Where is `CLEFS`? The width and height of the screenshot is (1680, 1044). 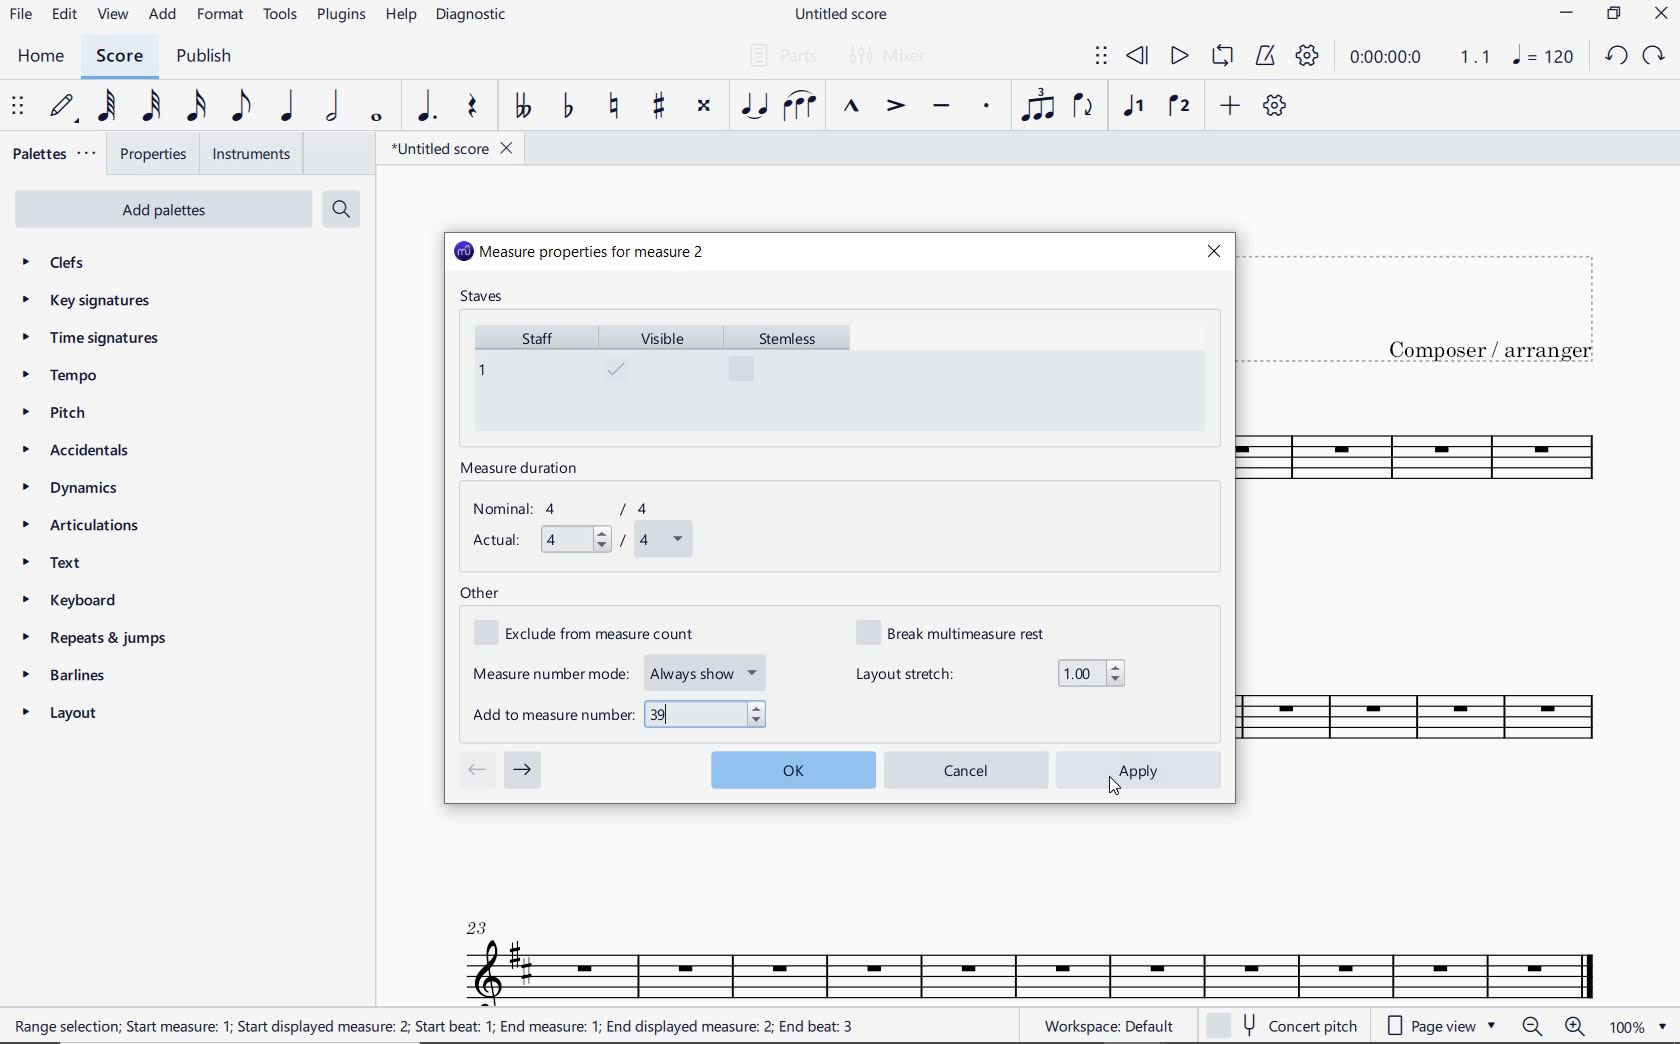 CLEFS is located at coordinates (66, 264).